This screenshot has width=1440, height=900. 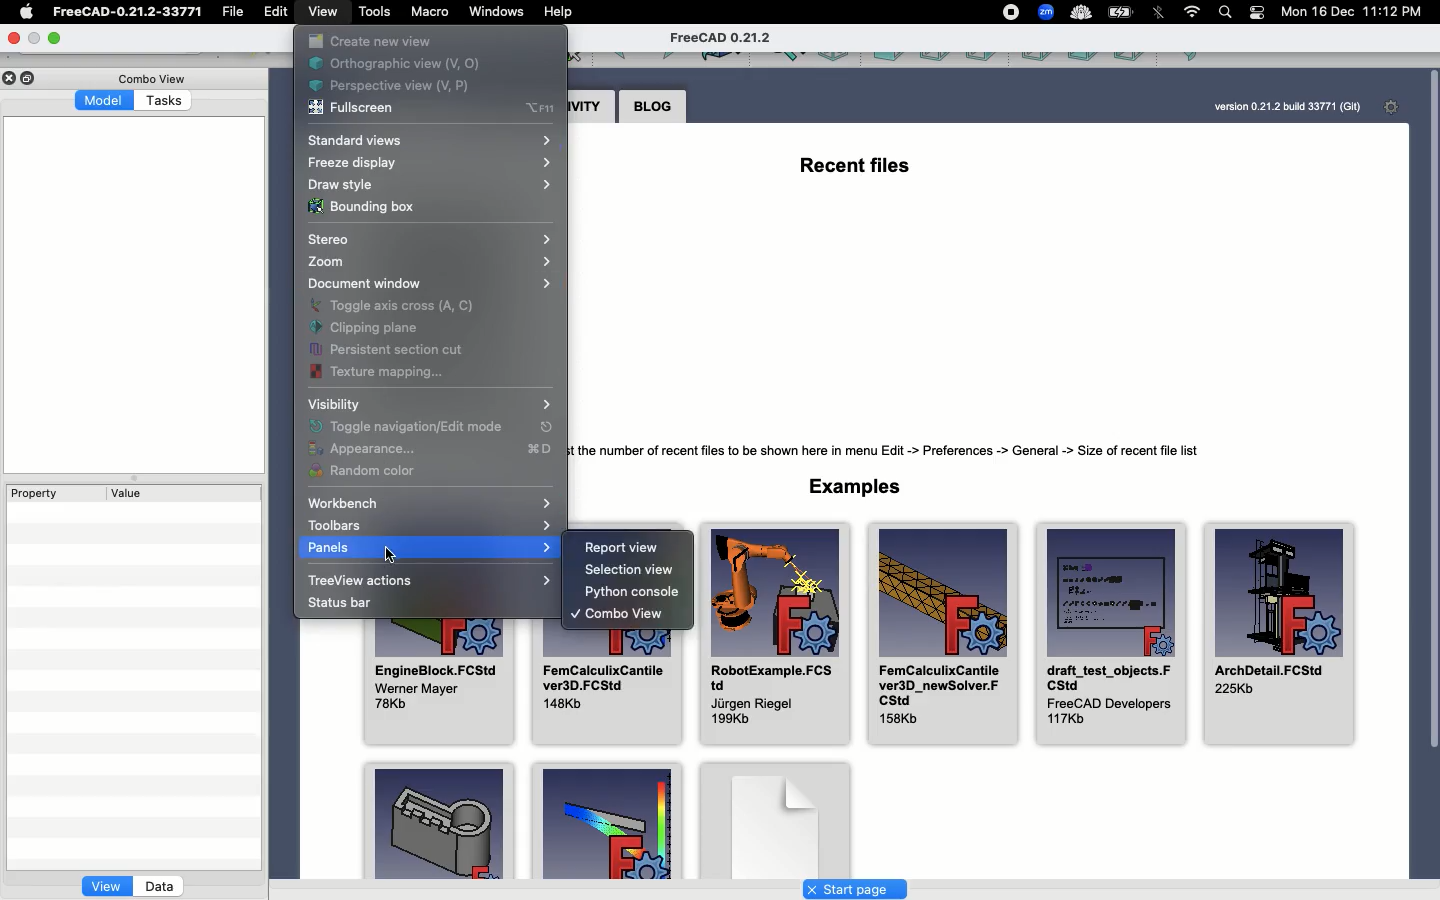 What do you see at coordinates (634, 572) in the screenshot?
I see `Selection view` at bounding box center [634, 572].